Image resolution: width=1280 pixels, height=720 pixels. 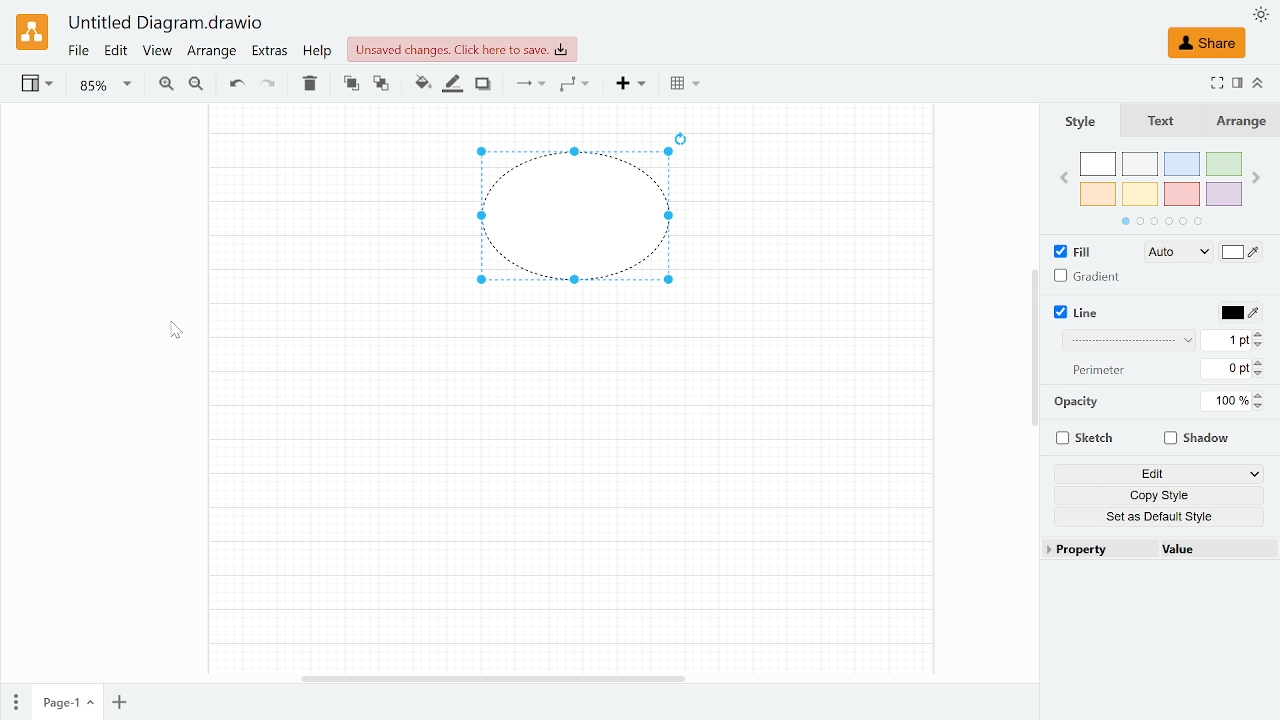 What do you see at coordinates (1064, 175) in the screenshot?
I see `Previous` at bounding box center [1064, 175].